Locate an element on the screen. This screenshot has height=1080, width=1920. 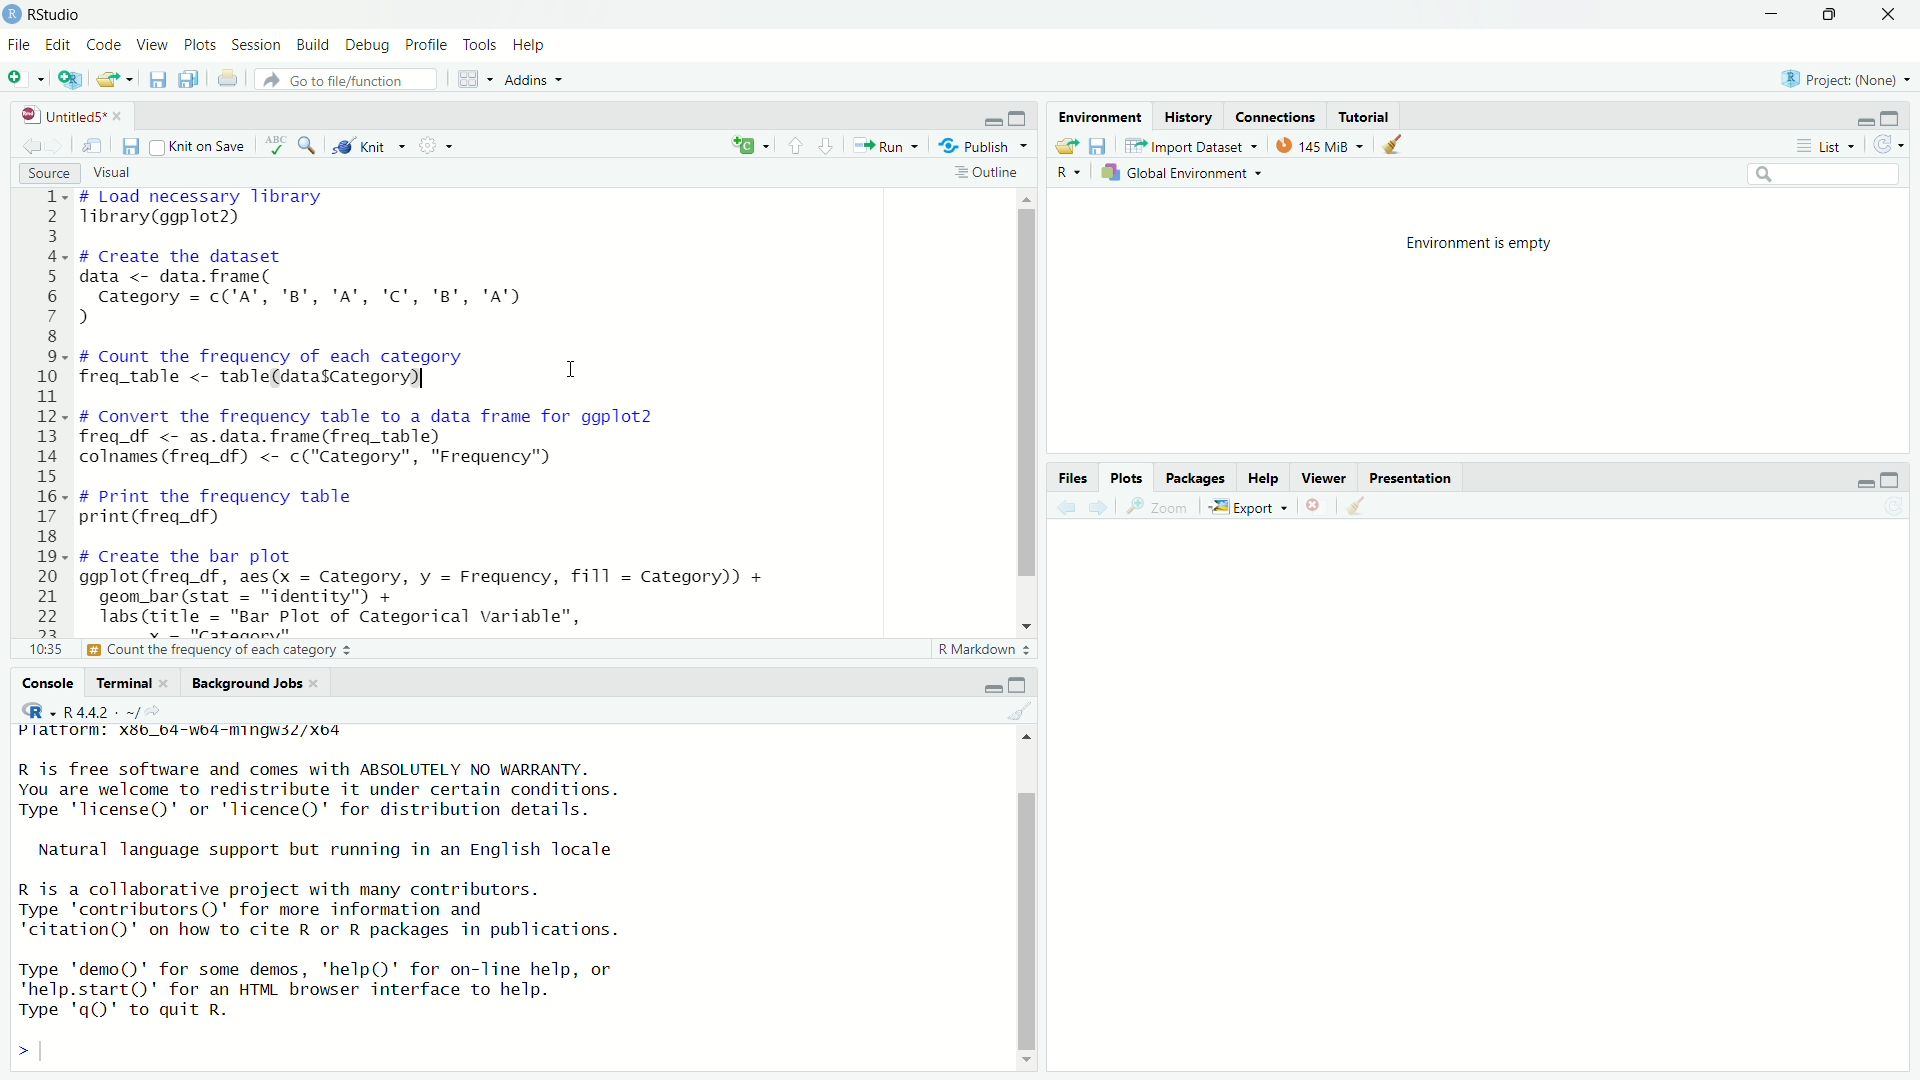
Global Environment is located at coordinates (1178, 174).